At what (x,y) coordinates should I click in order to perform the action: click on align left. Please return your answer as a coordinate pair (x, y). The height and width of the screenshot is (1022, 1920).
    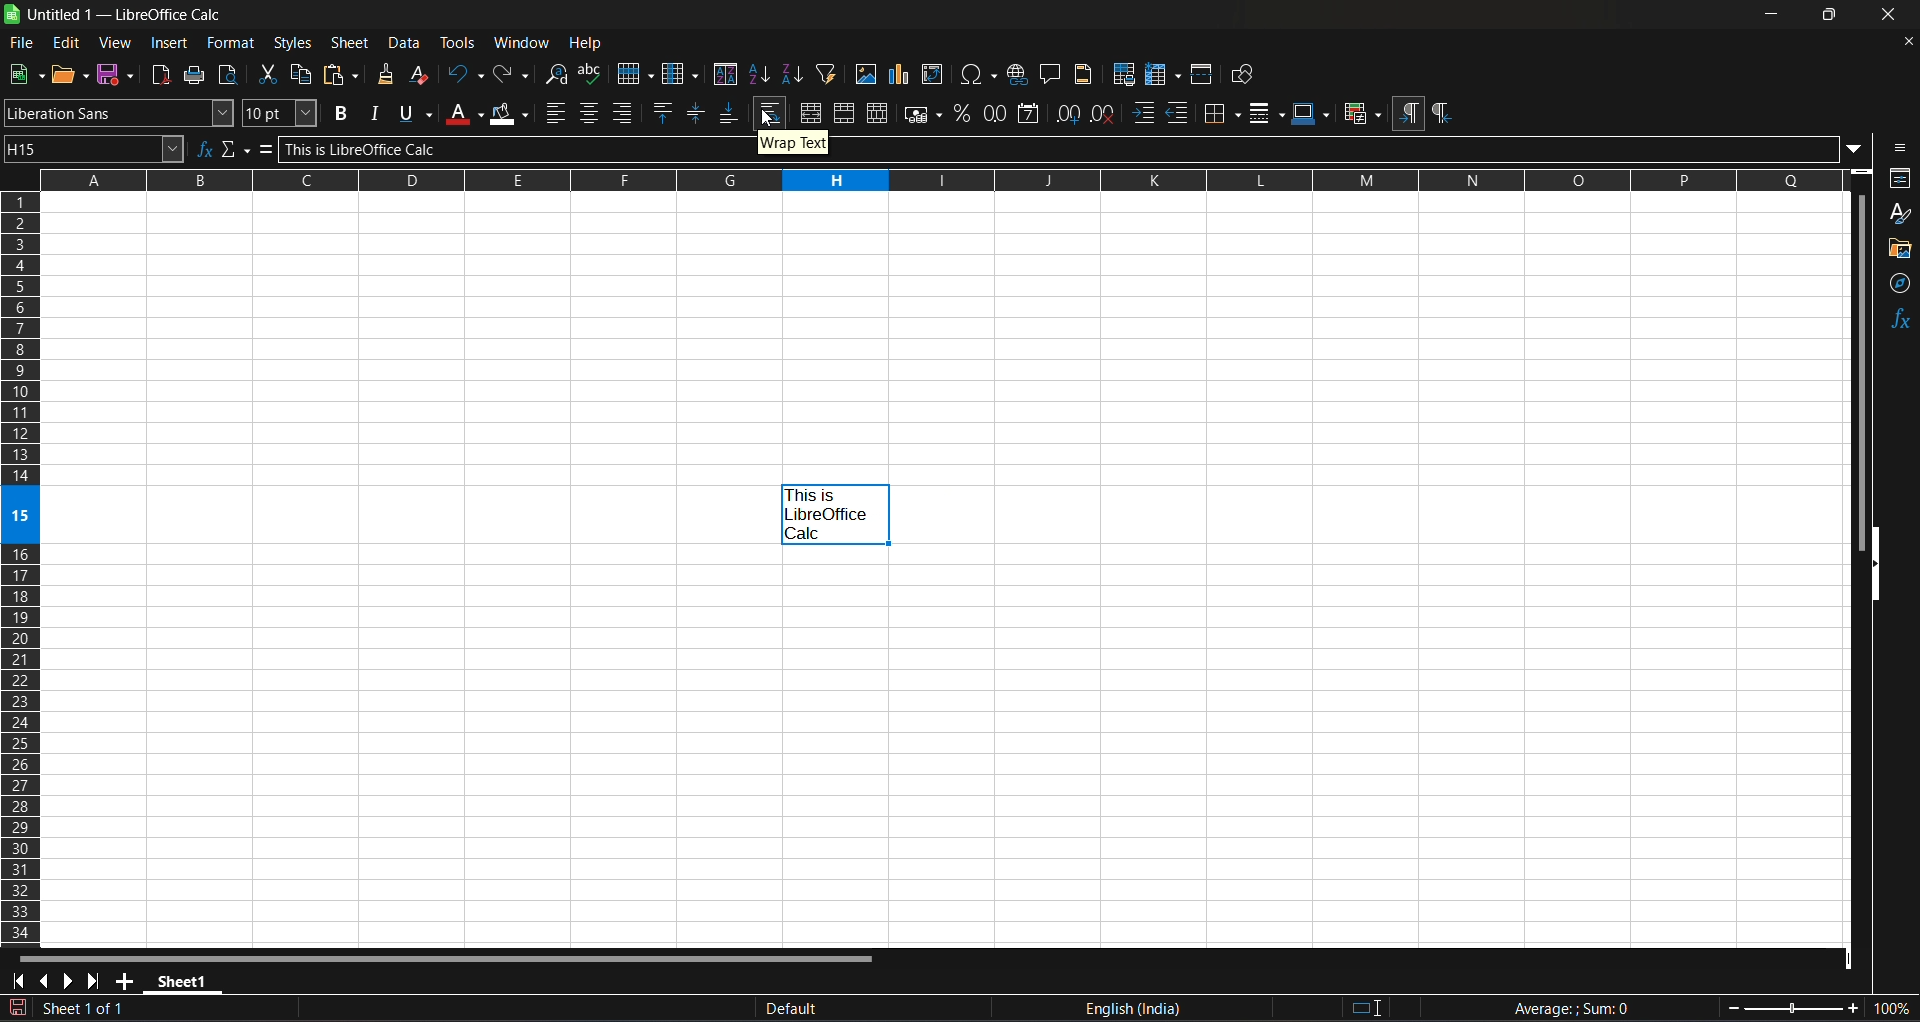
    Looking at the image, I should click on (557, 113).